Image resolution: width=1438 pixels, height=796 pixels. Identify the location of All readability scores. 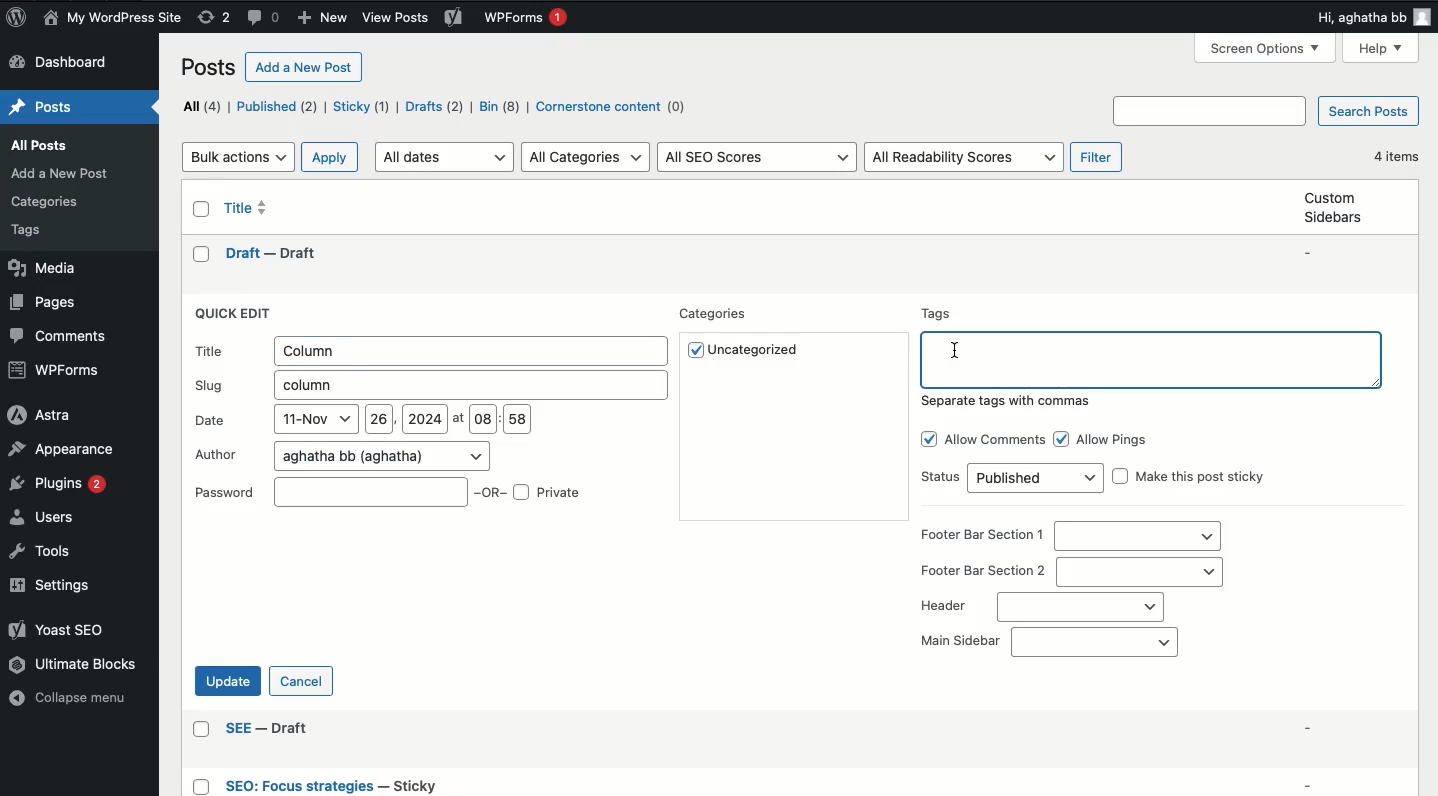
(963, 156).